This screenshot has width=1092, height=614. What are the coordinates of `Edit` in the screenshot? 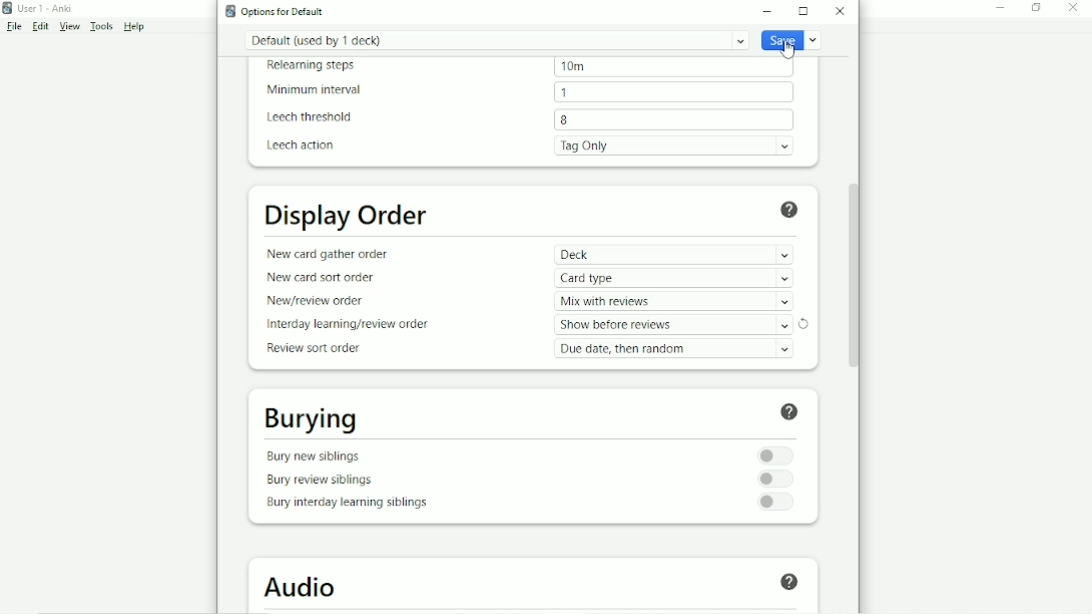 It's located at (40, 26).